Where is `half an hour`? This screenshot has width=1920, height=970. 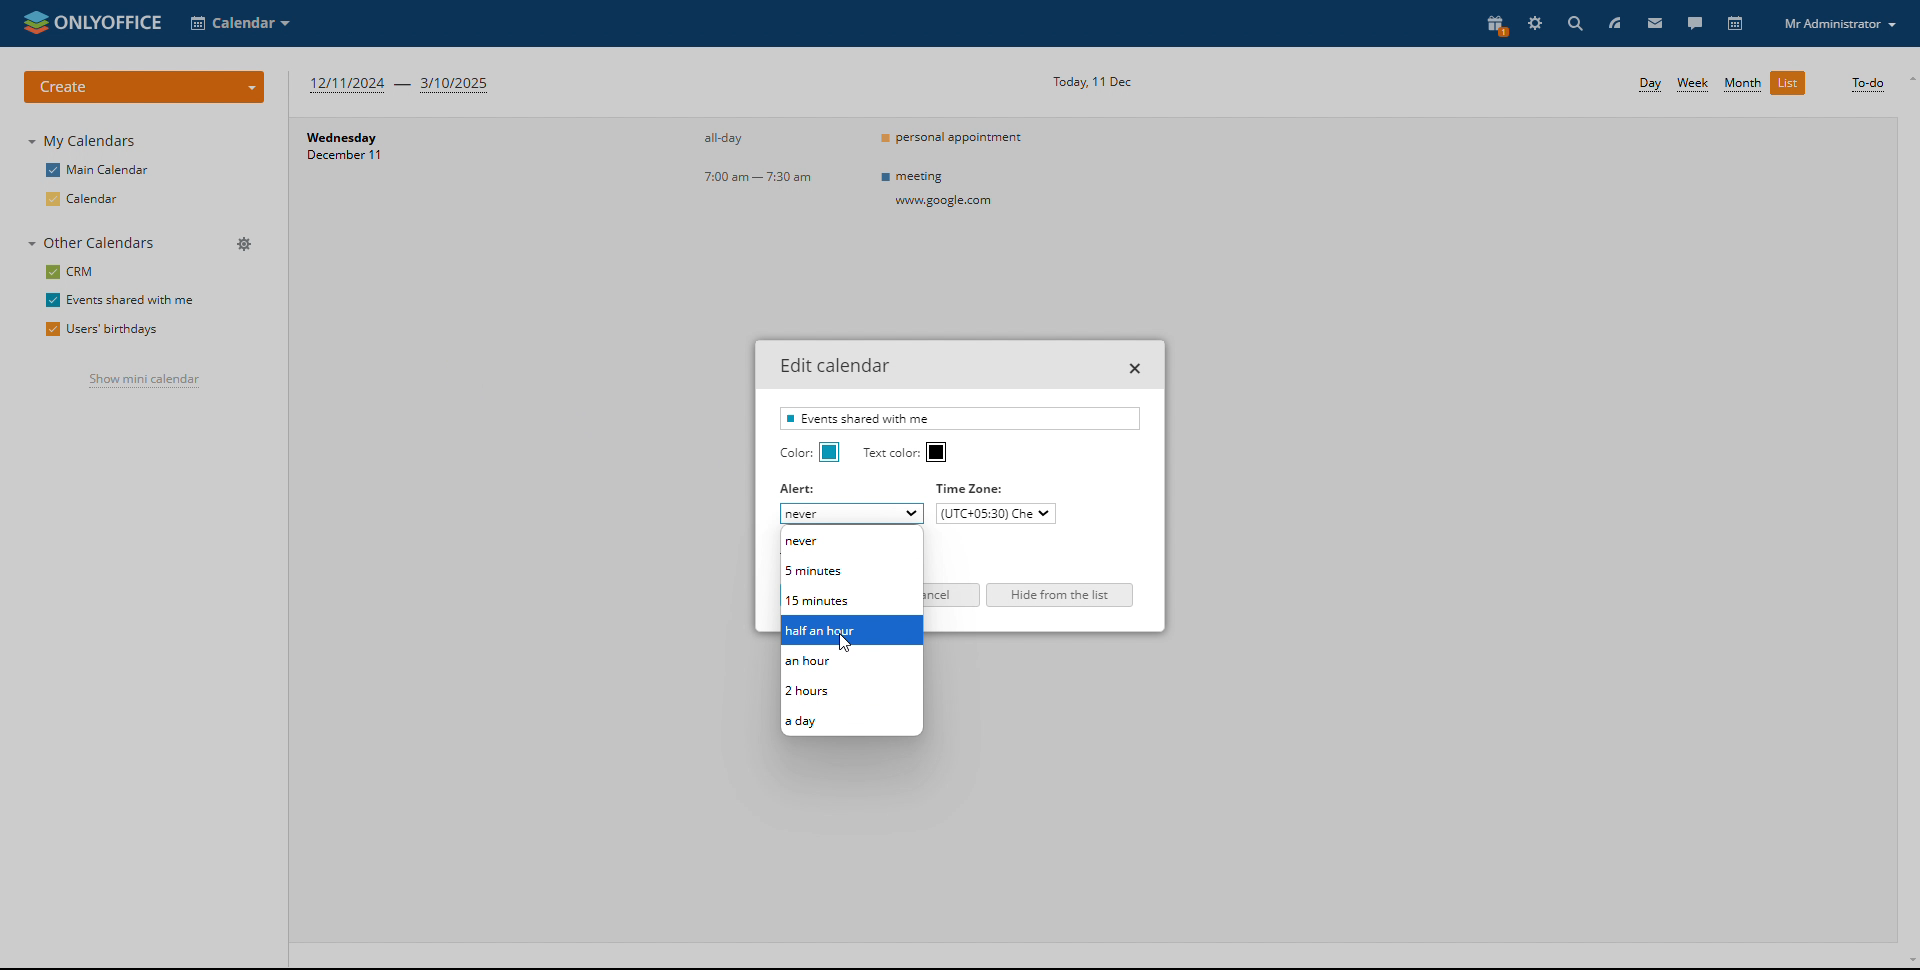
half an hour is located at coordinates (852, 632).